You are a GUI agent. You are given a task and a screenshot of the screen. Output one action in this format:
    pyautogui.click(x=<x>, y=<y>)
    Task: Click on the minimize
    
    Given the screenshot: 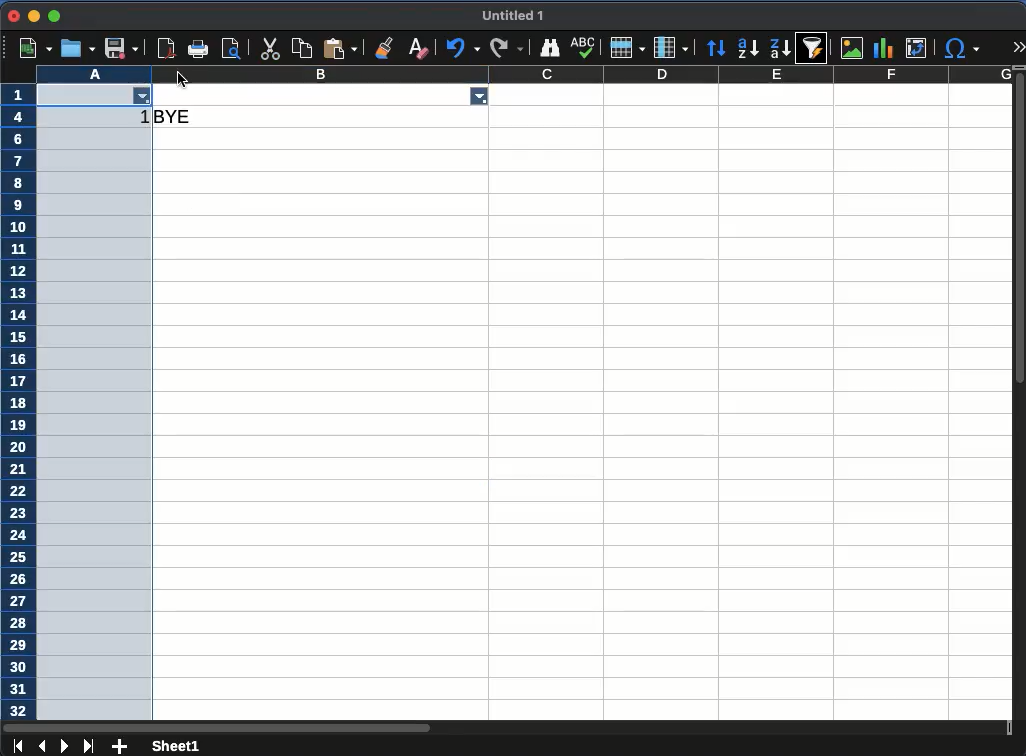 What is the action you would take?
    pyautogui.click(x=33, y=15)
    